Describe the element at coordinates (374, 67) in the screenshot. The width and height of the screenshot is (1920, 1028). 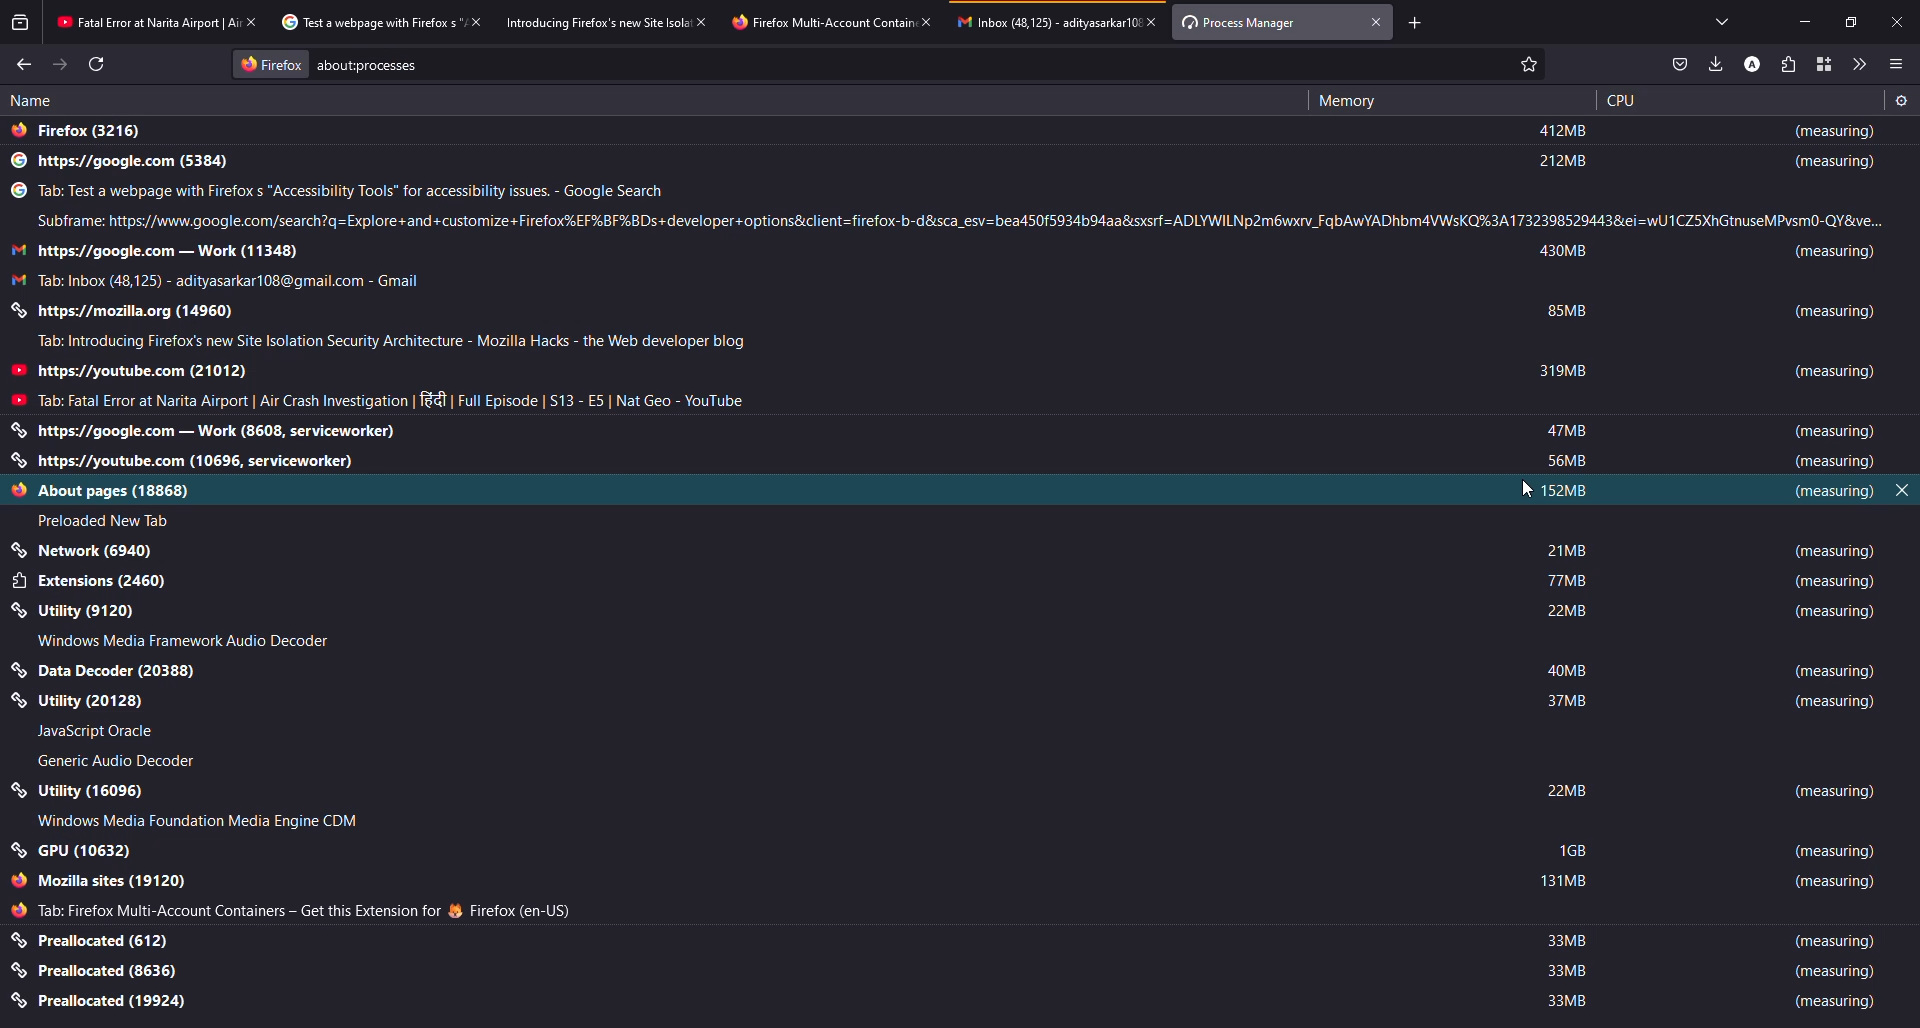
I see `about:process` at that location.